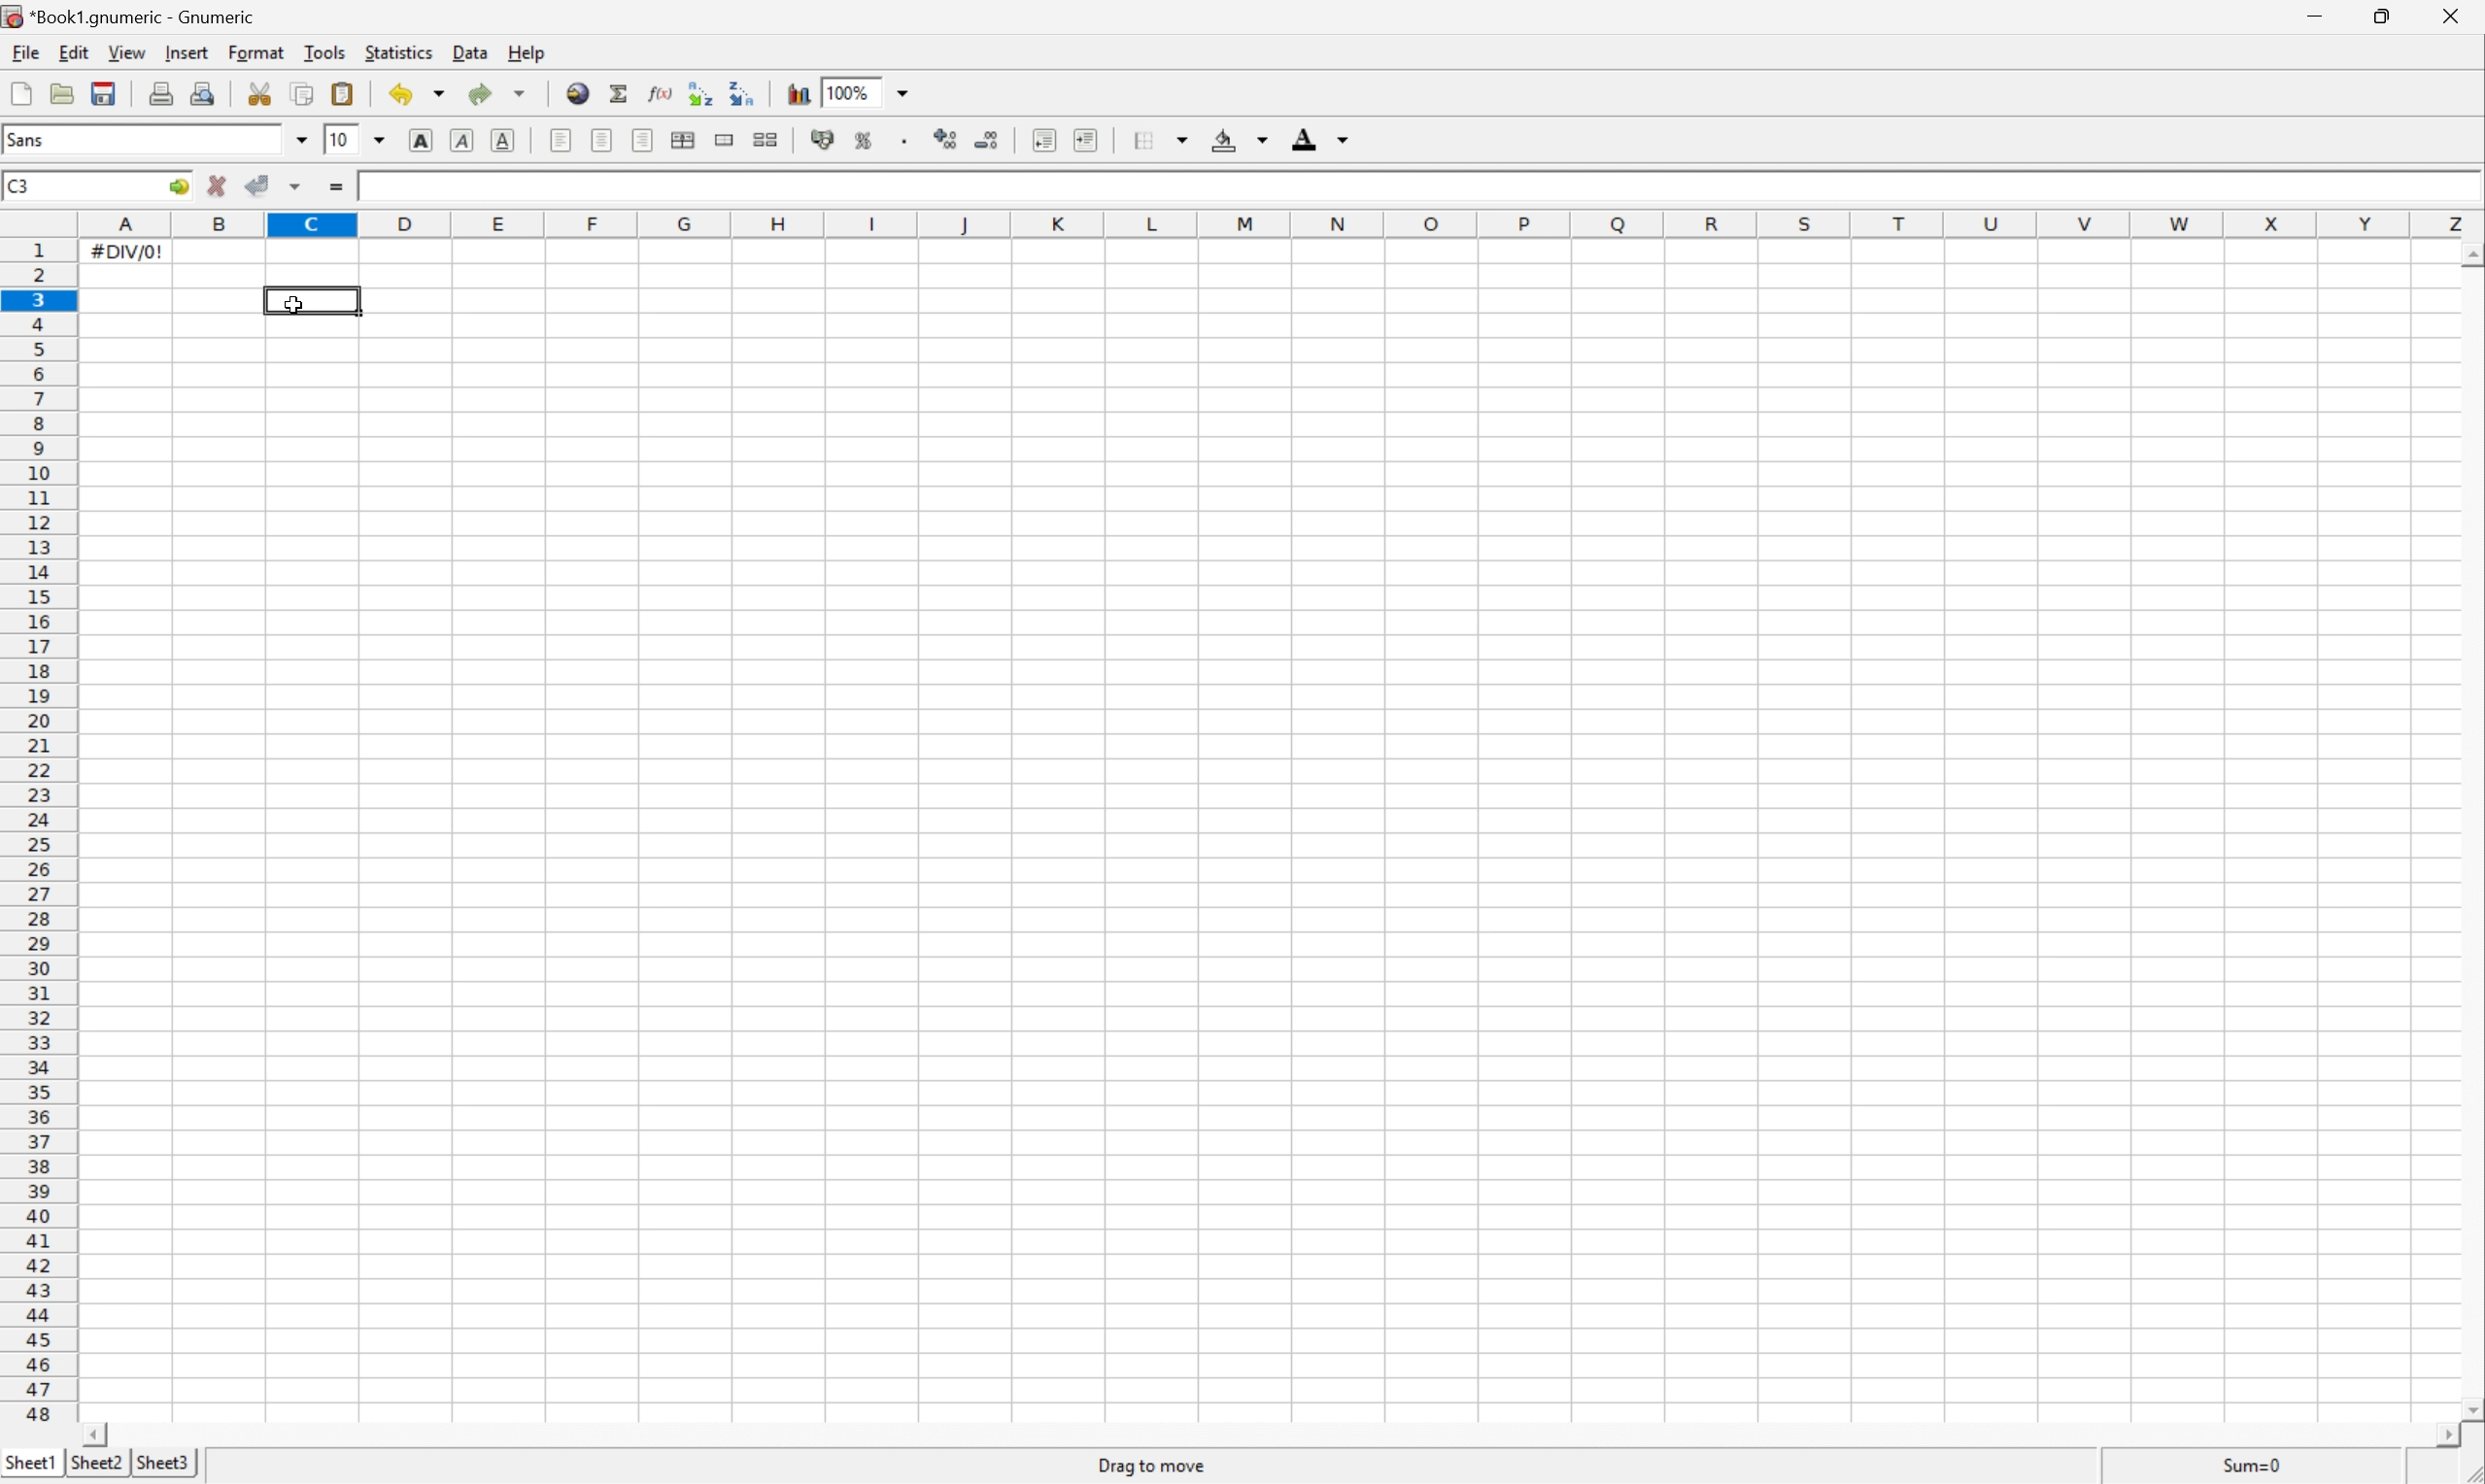 Image resolution: width=2485 pixels, height=1484 pixels. Describe the element at coordinates (443, 93) in the screenshot. I see `Drop down` at that location.